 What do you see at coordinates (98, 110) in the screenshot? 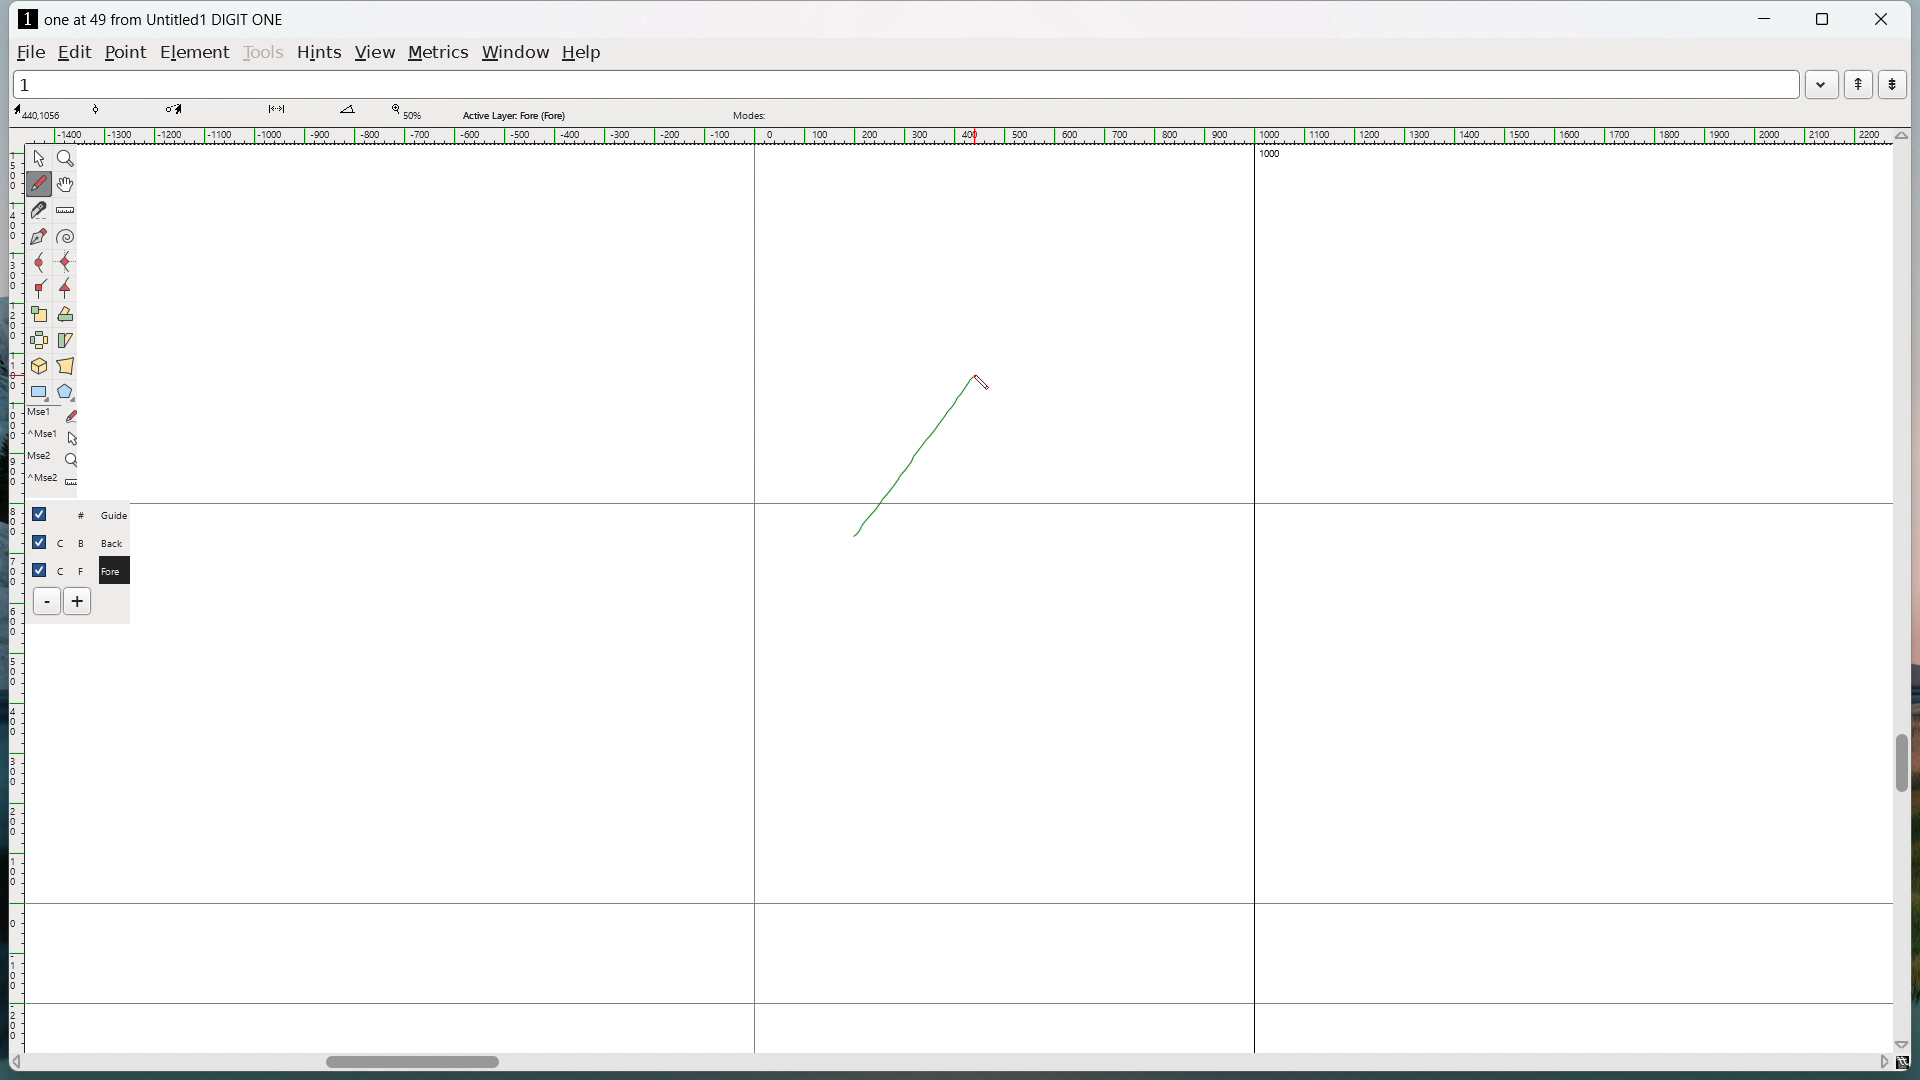
I see `tangent` at bounding box center [98, 110].